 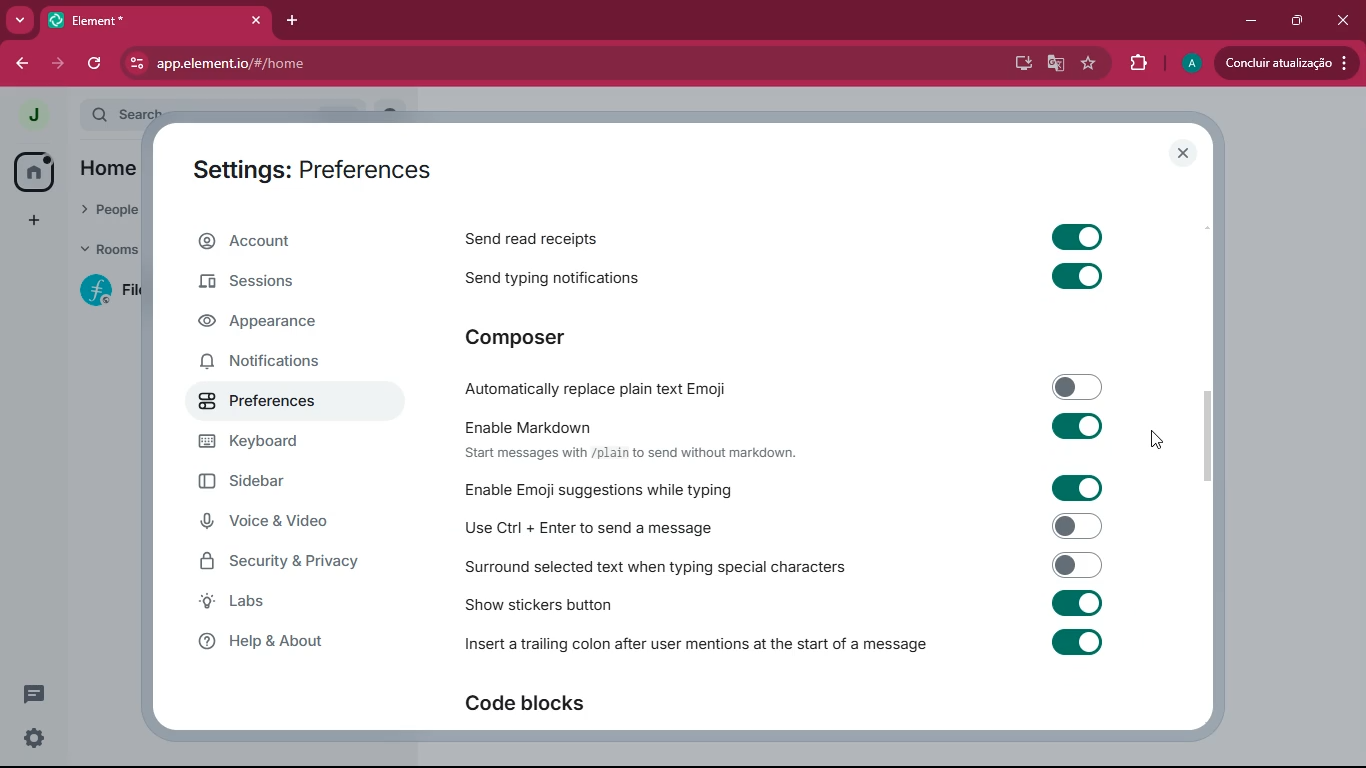 I want to click on toggle on or off, so click(x=1075, y=237).